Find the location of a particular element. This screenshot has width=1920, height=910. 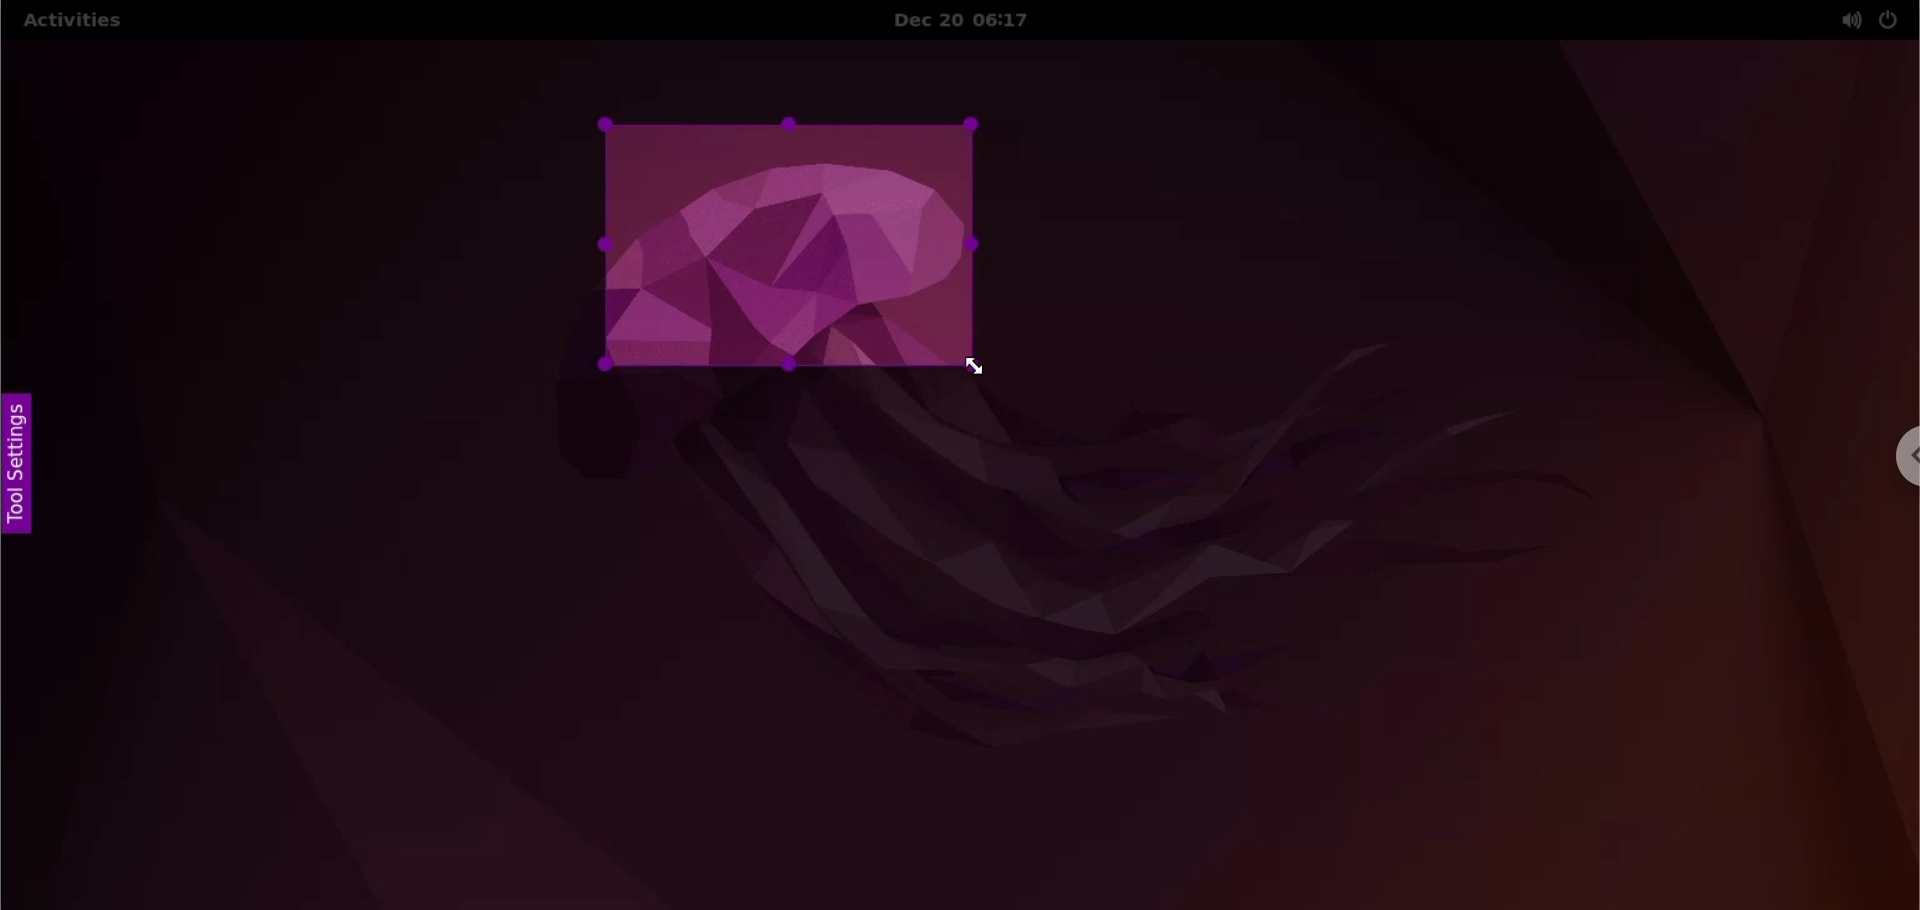

chrome options is located at coordinates (1903, 456).